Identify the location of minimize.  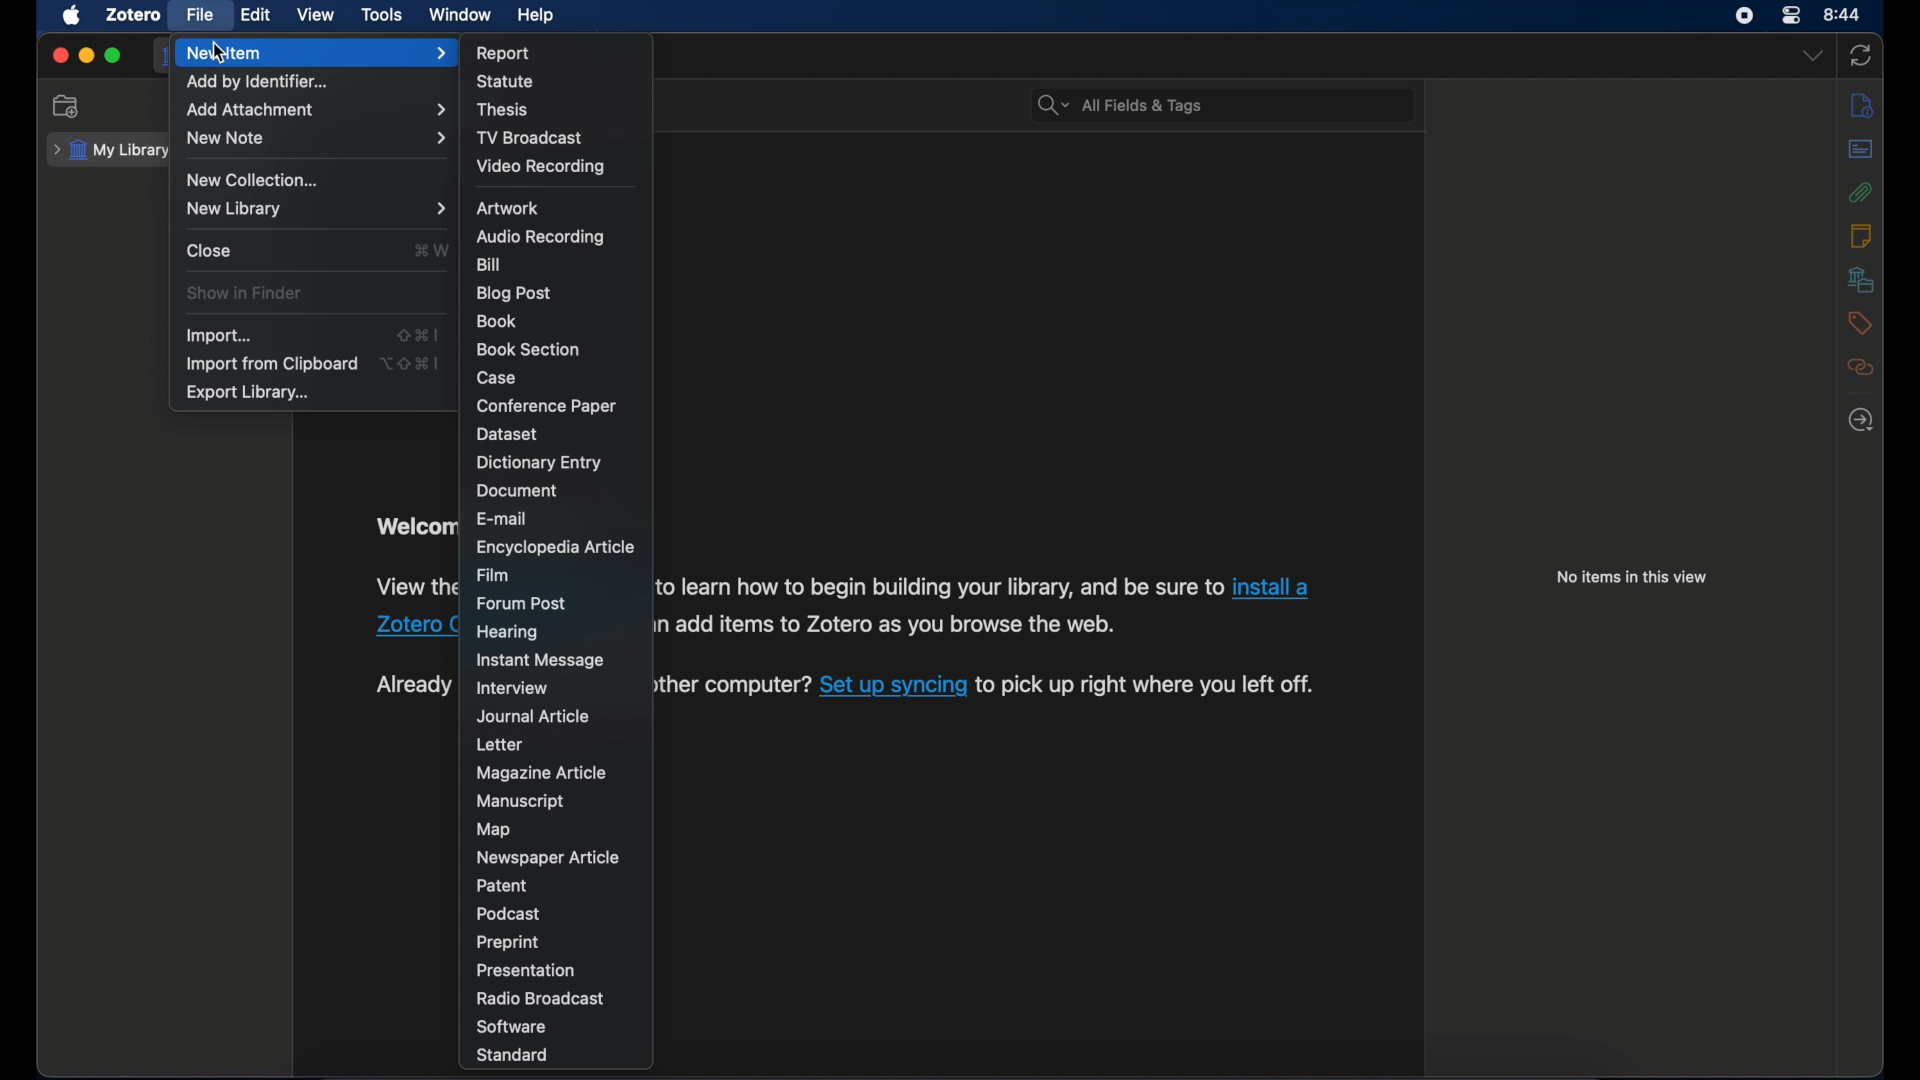
(89, 55).